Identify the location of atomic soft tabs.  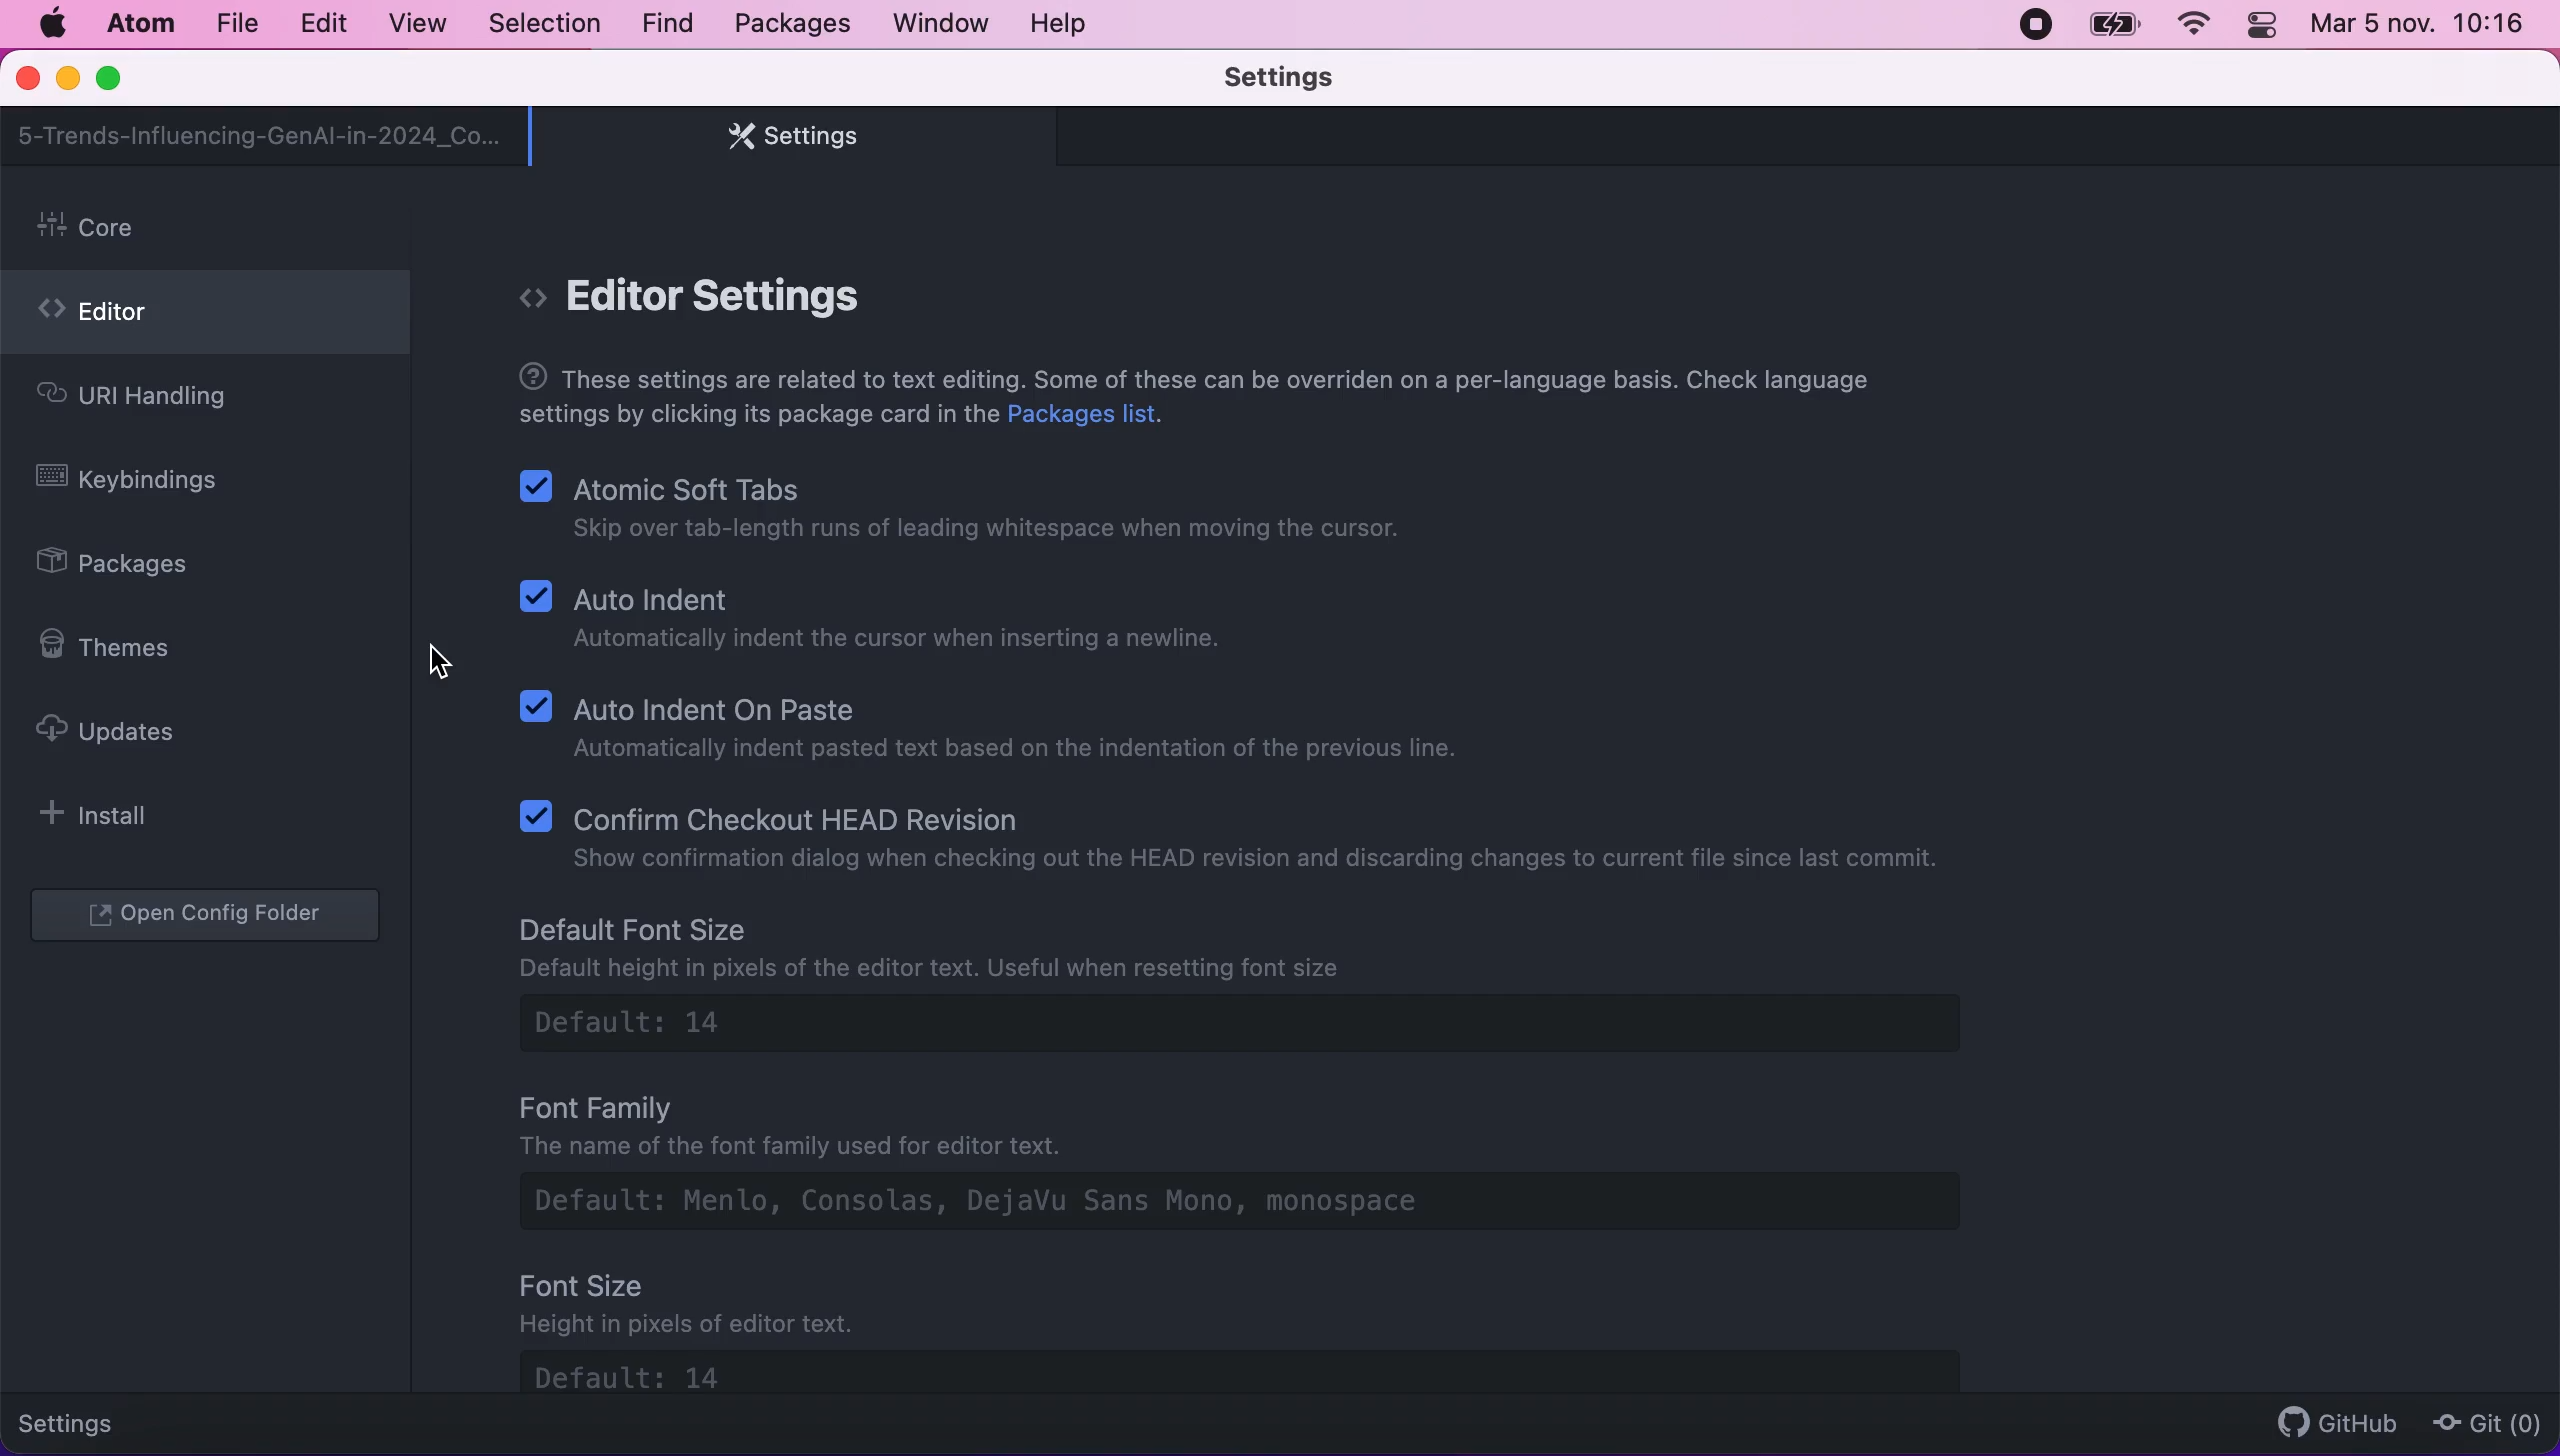
(969, 511).